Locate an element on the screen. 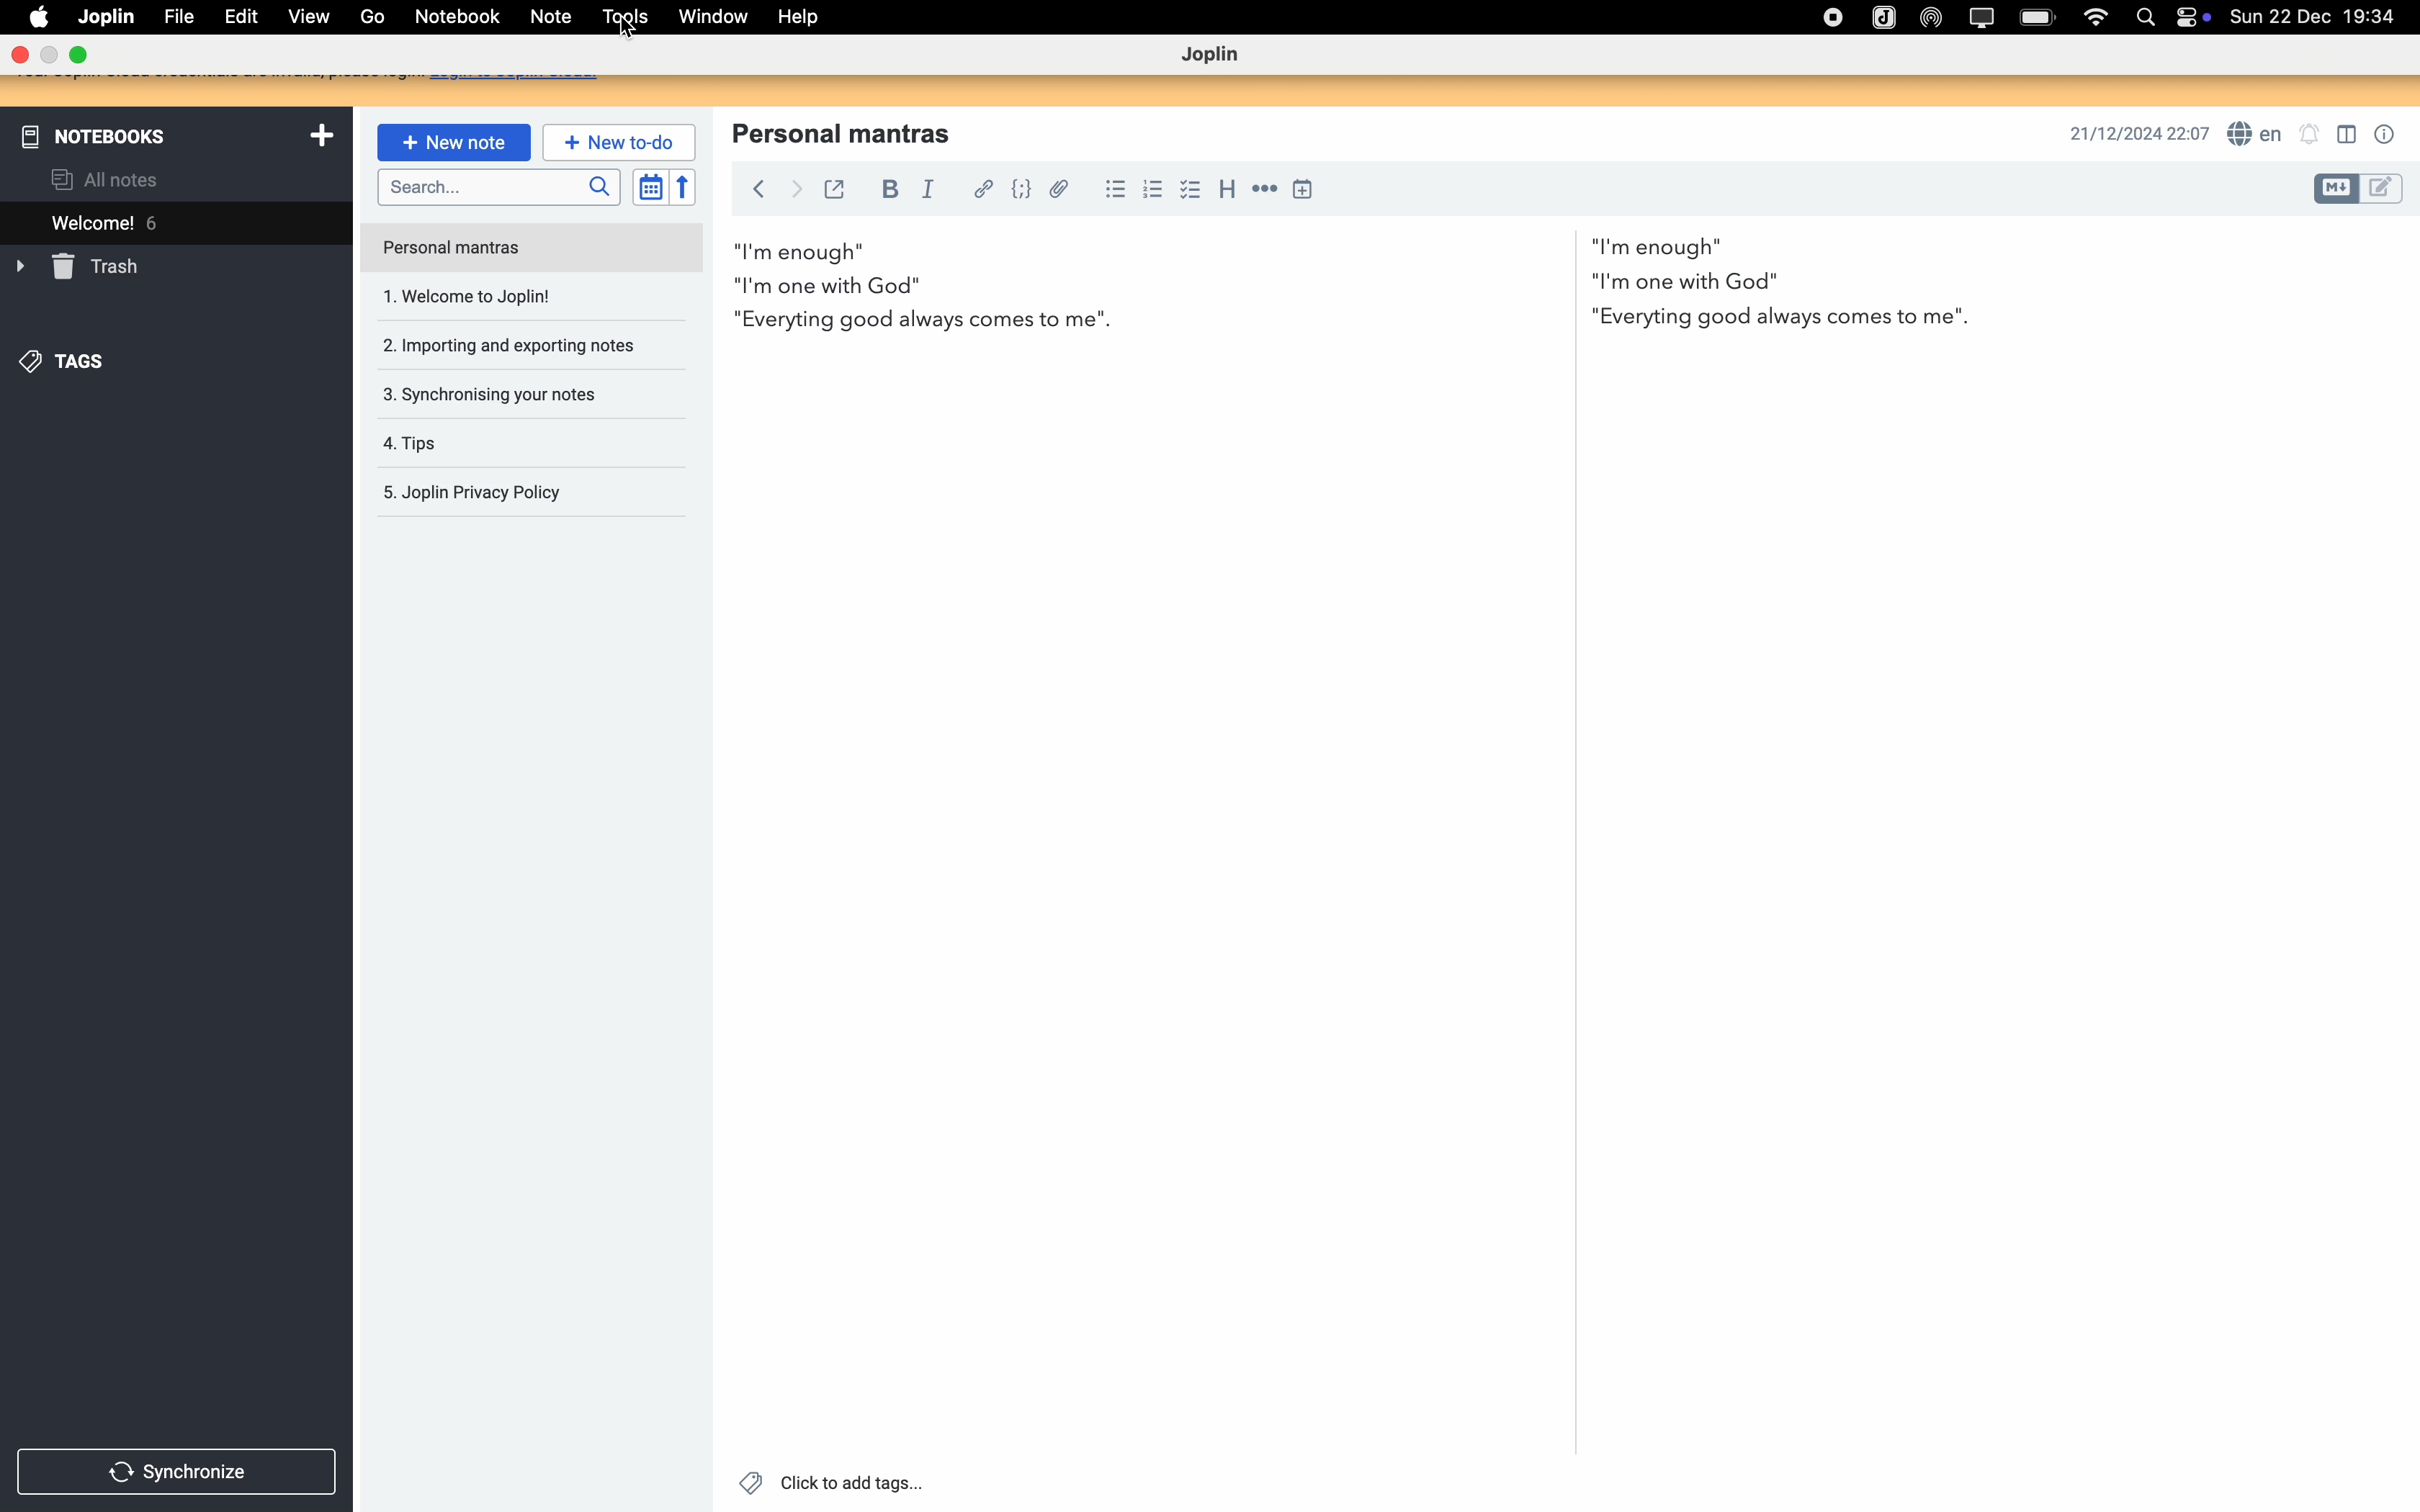  toggle editor layout is located at coordinates (2335, 188).